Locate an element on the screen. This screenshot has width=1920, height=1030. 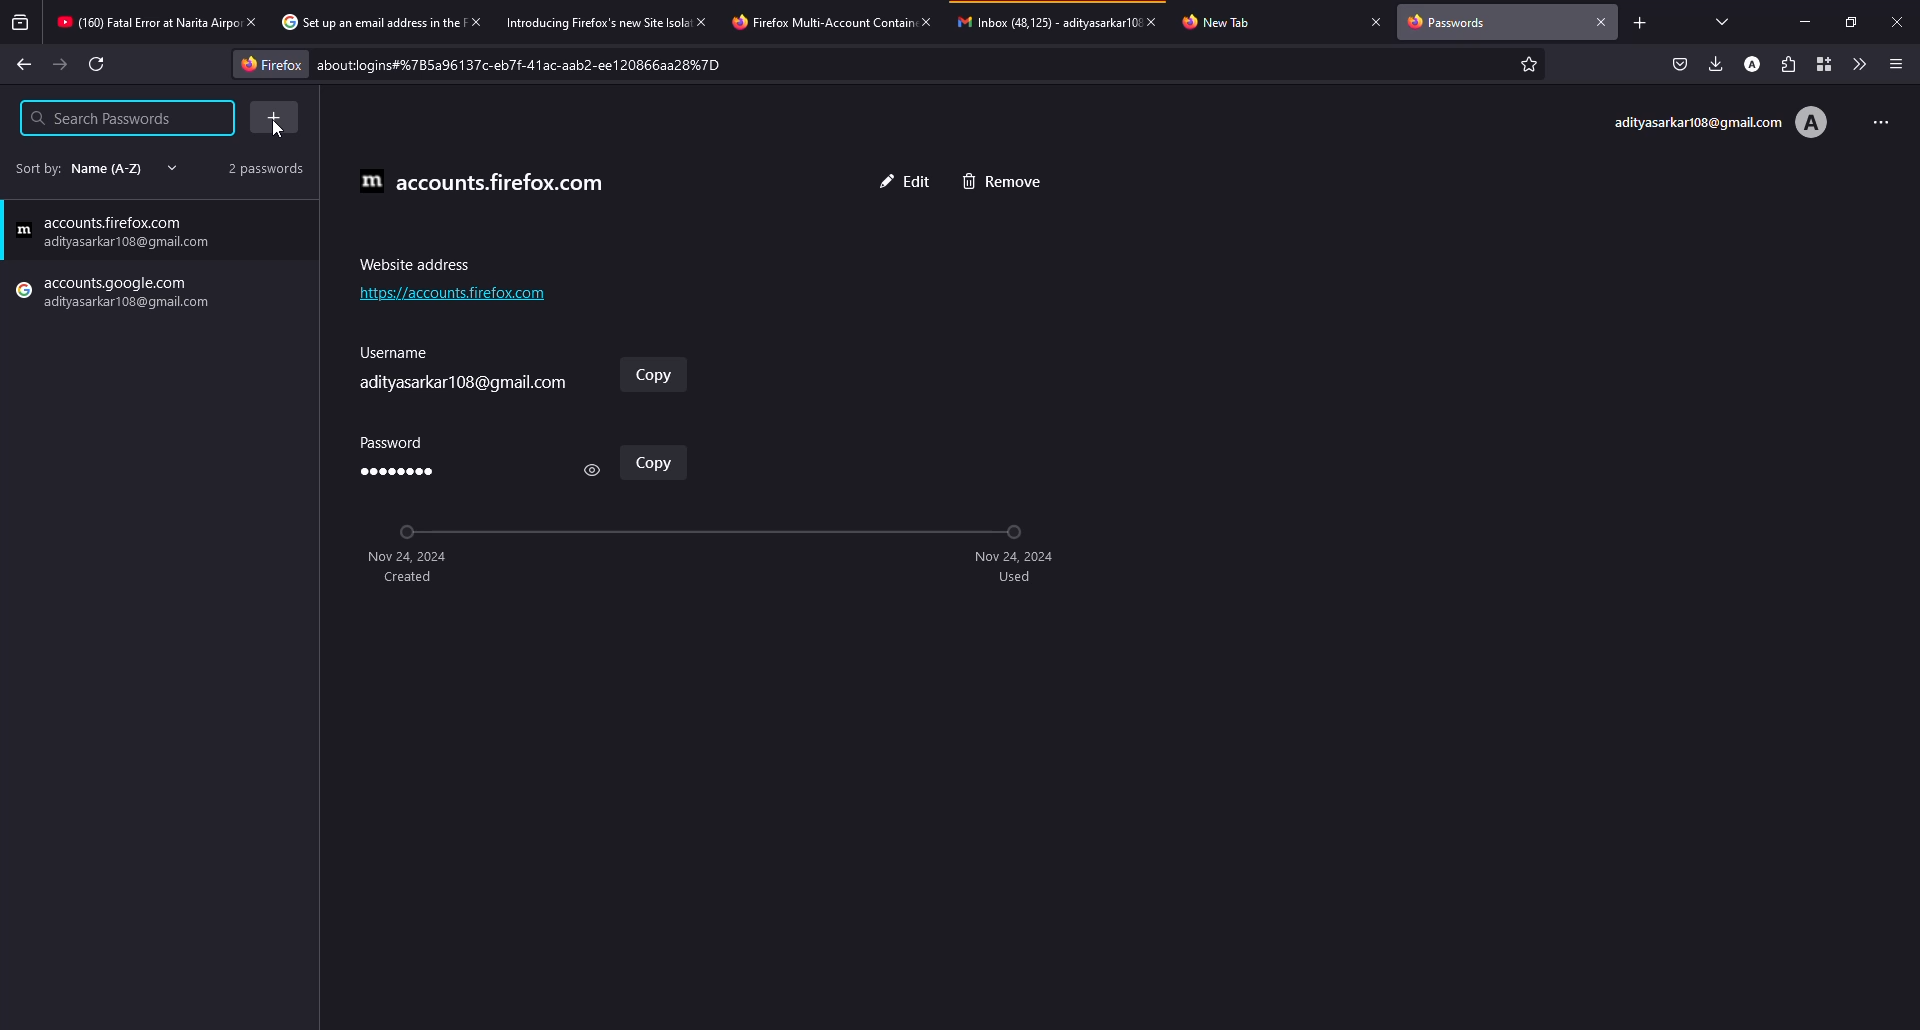
tab is located at coordinates (1227, 21).